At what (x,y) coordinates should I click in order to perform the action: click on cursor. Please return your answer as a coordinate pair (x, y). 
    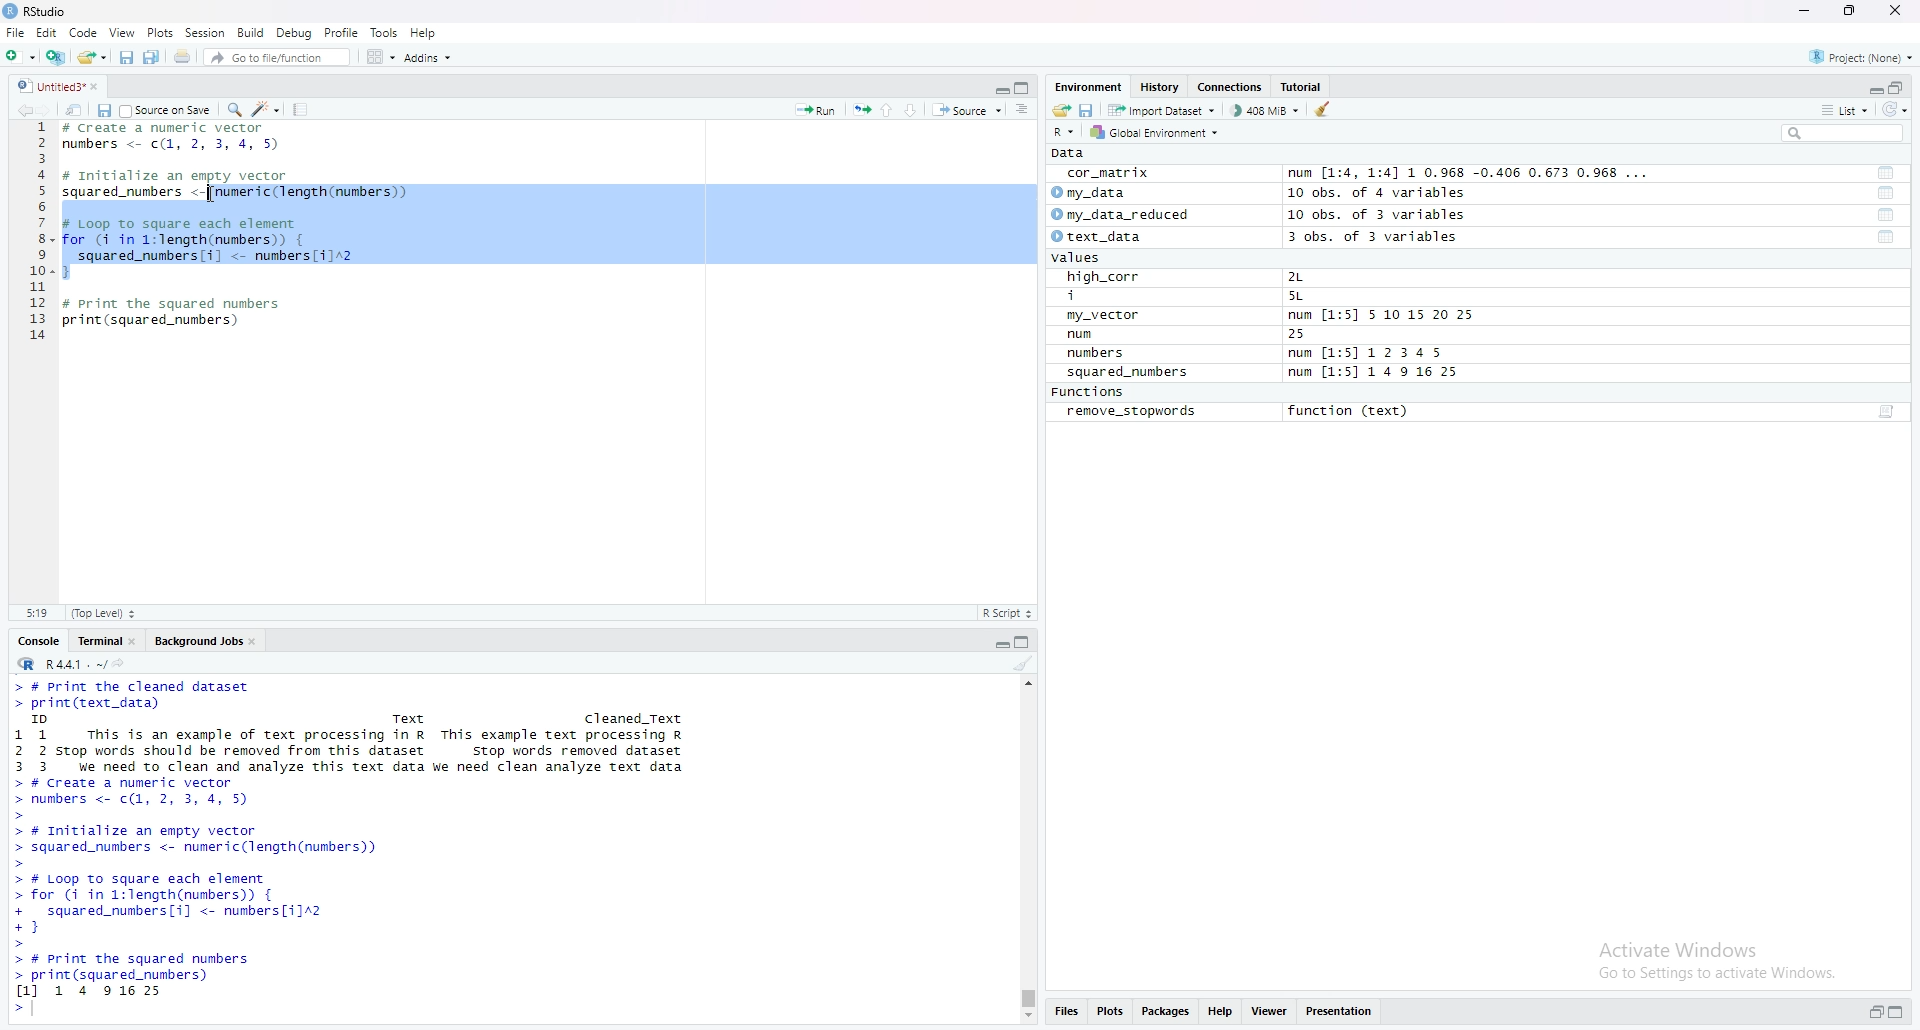
    Looking at the image, I should click on (210, 195).